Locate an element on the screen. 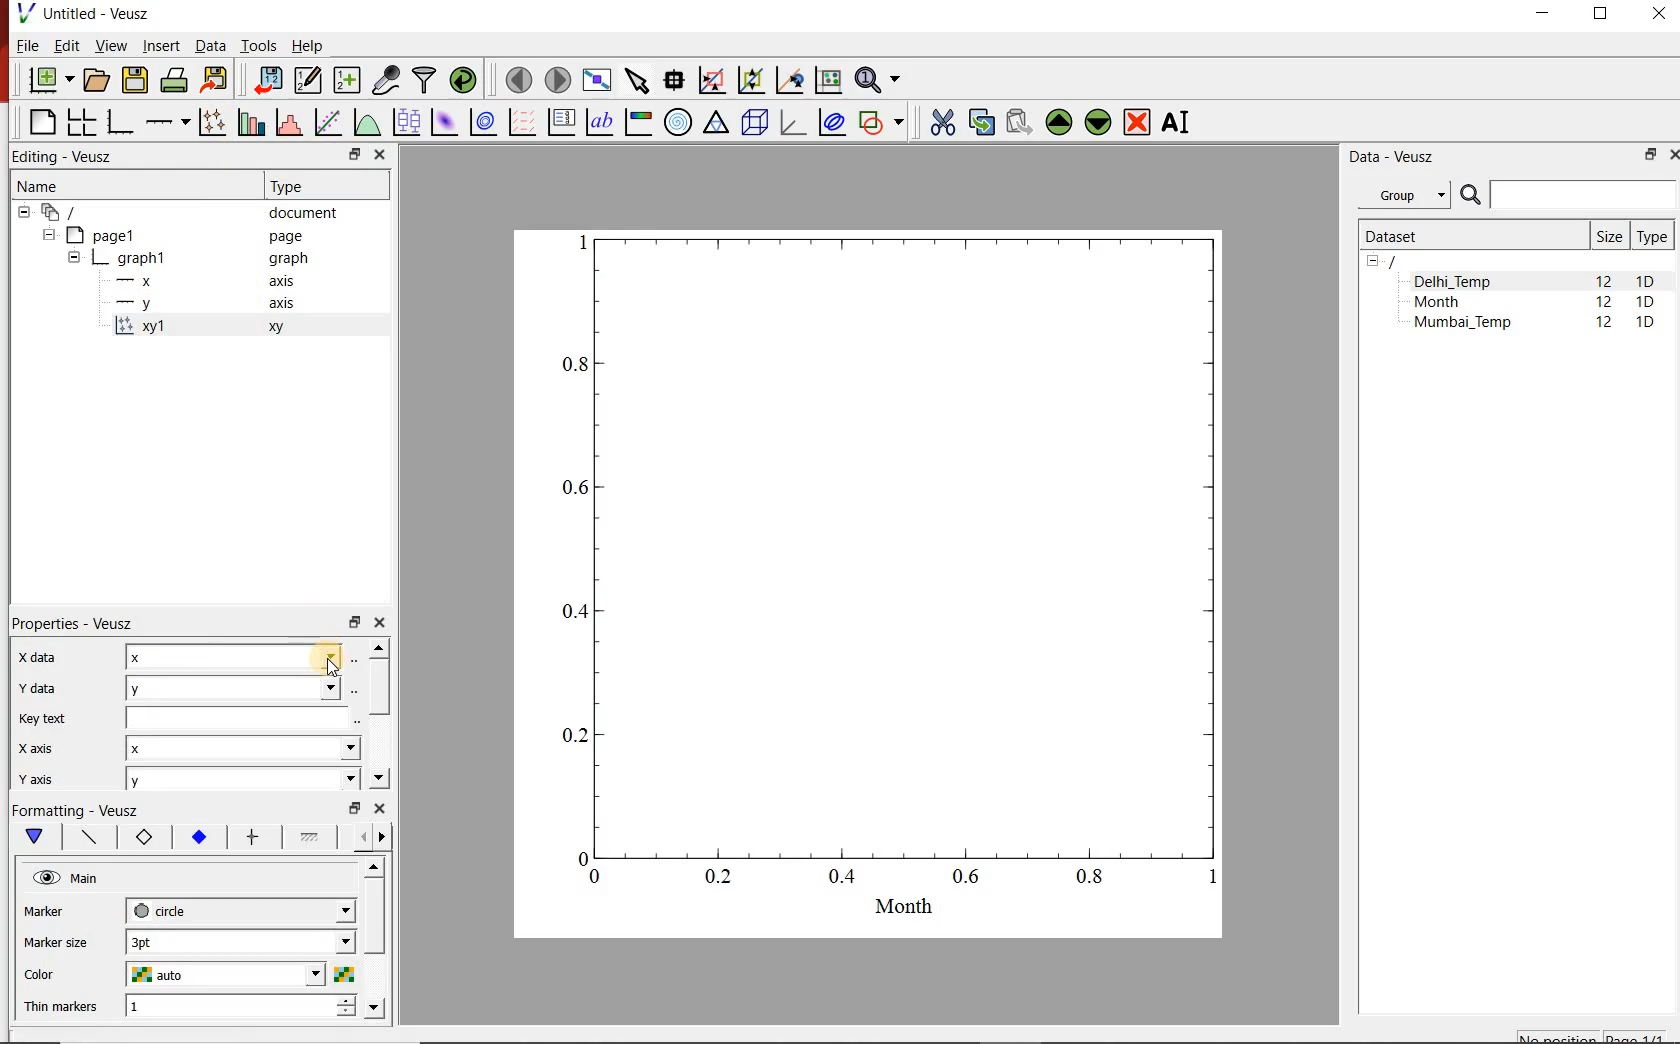 This screenshot has height=1044, width=1680. polar graph is located at coordinates (679, 124).